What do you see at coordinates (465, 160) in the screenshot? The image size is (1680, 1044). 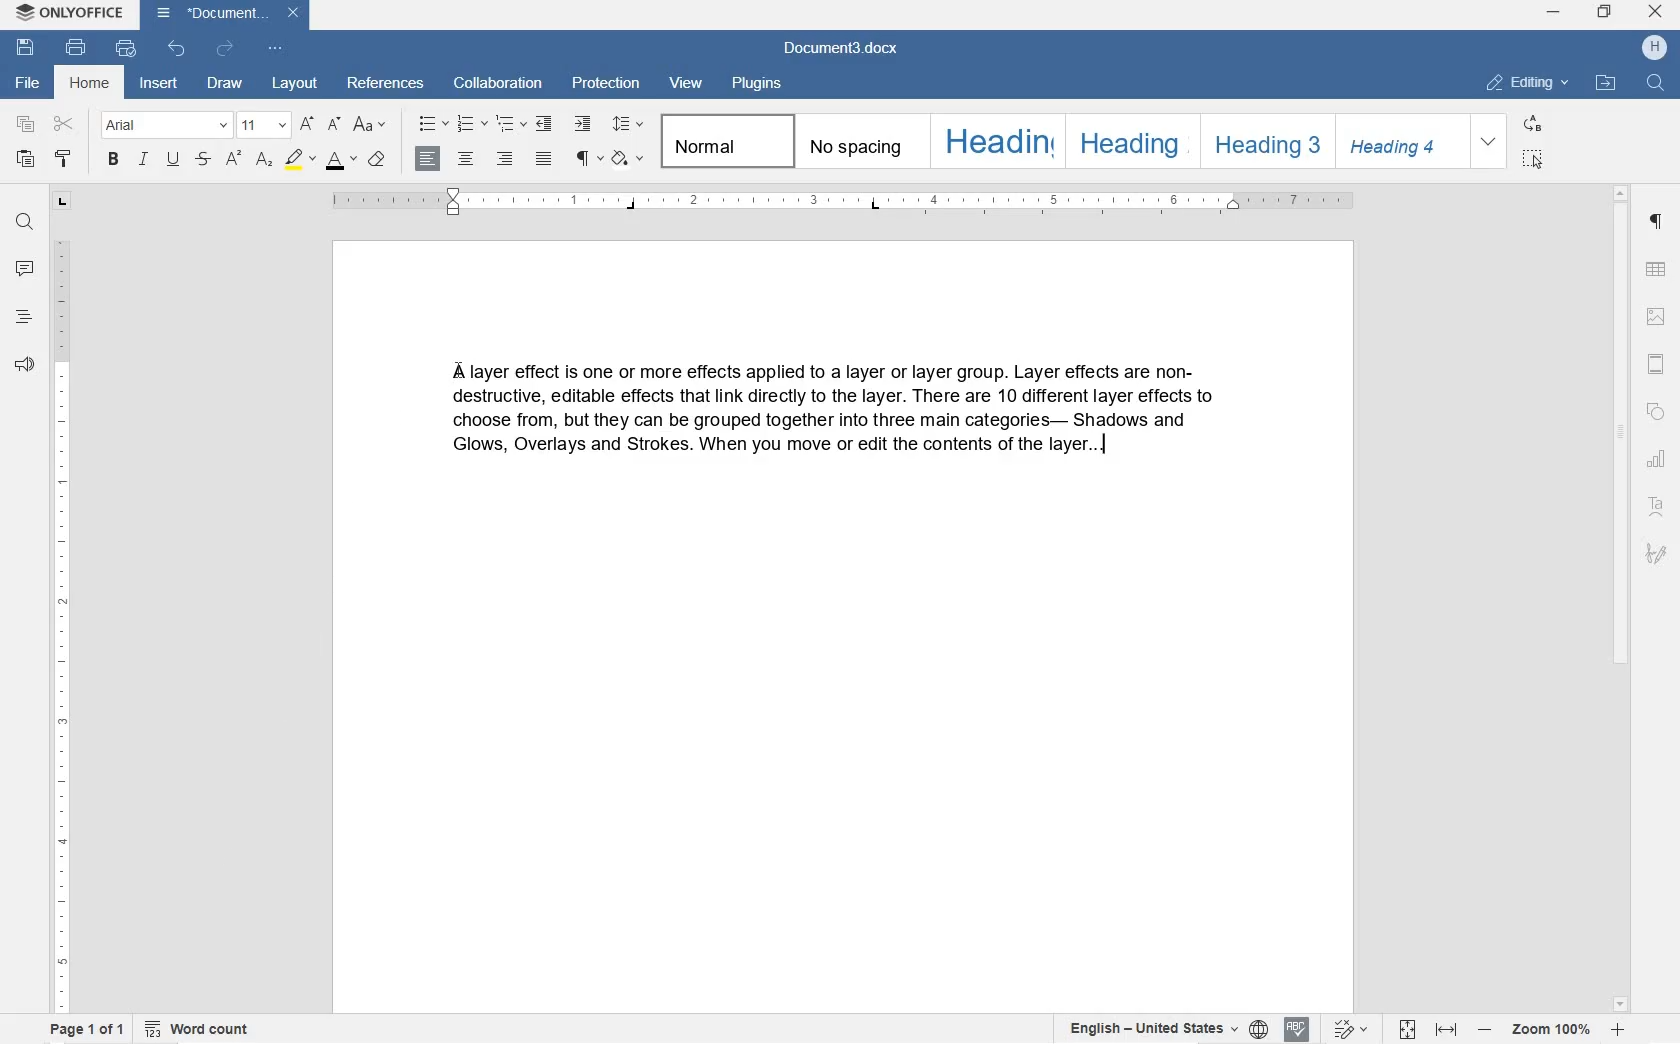 I see `CENTER ALIGNMENT` at bounding box center [465, 160].